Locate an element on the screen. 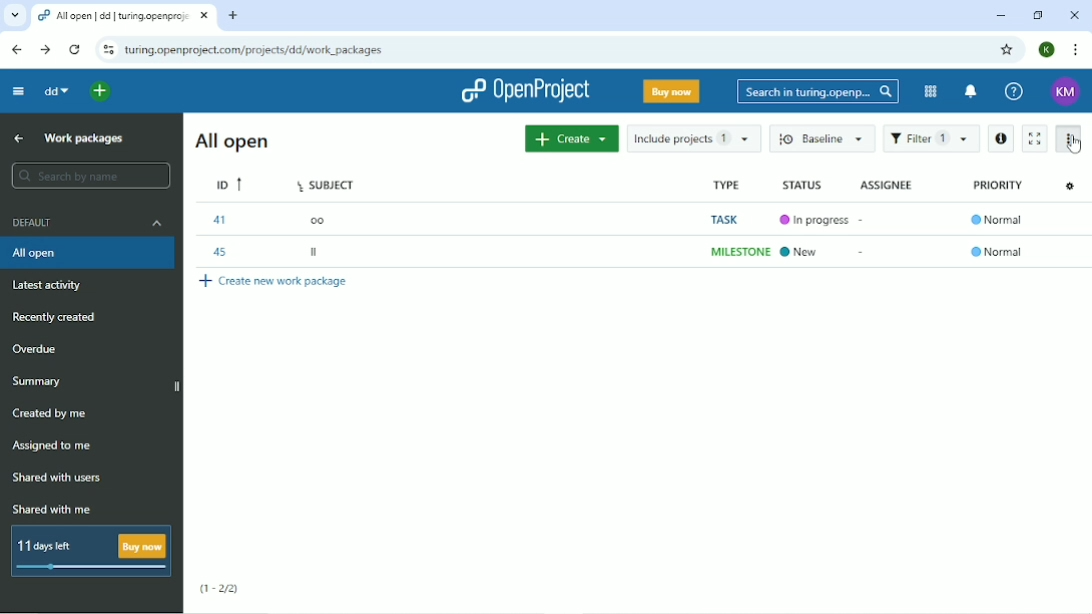 This screenshot has height=614, width=1092. Recently created is located at coordinates (57, 318).